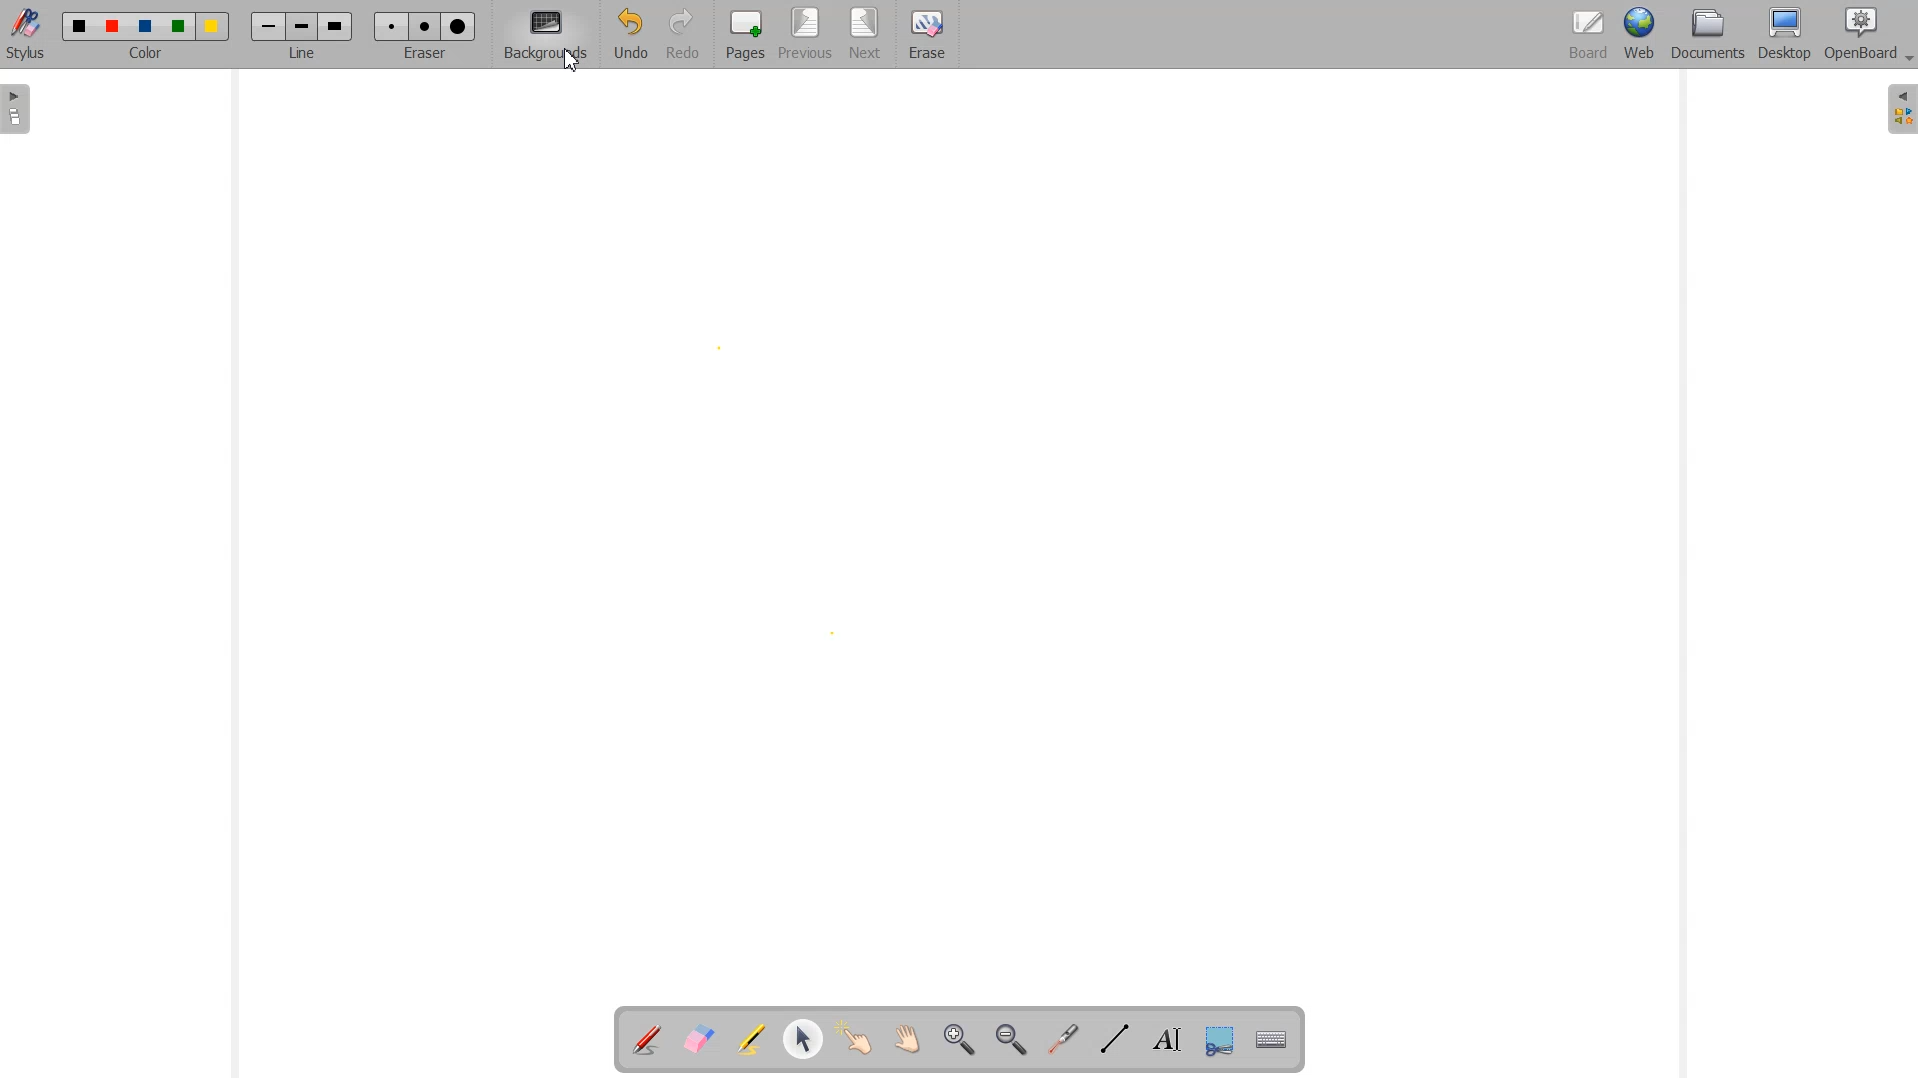  Describe the element at coordinates (751, 1042) in the screenshot. I see `Highlight` at that location.